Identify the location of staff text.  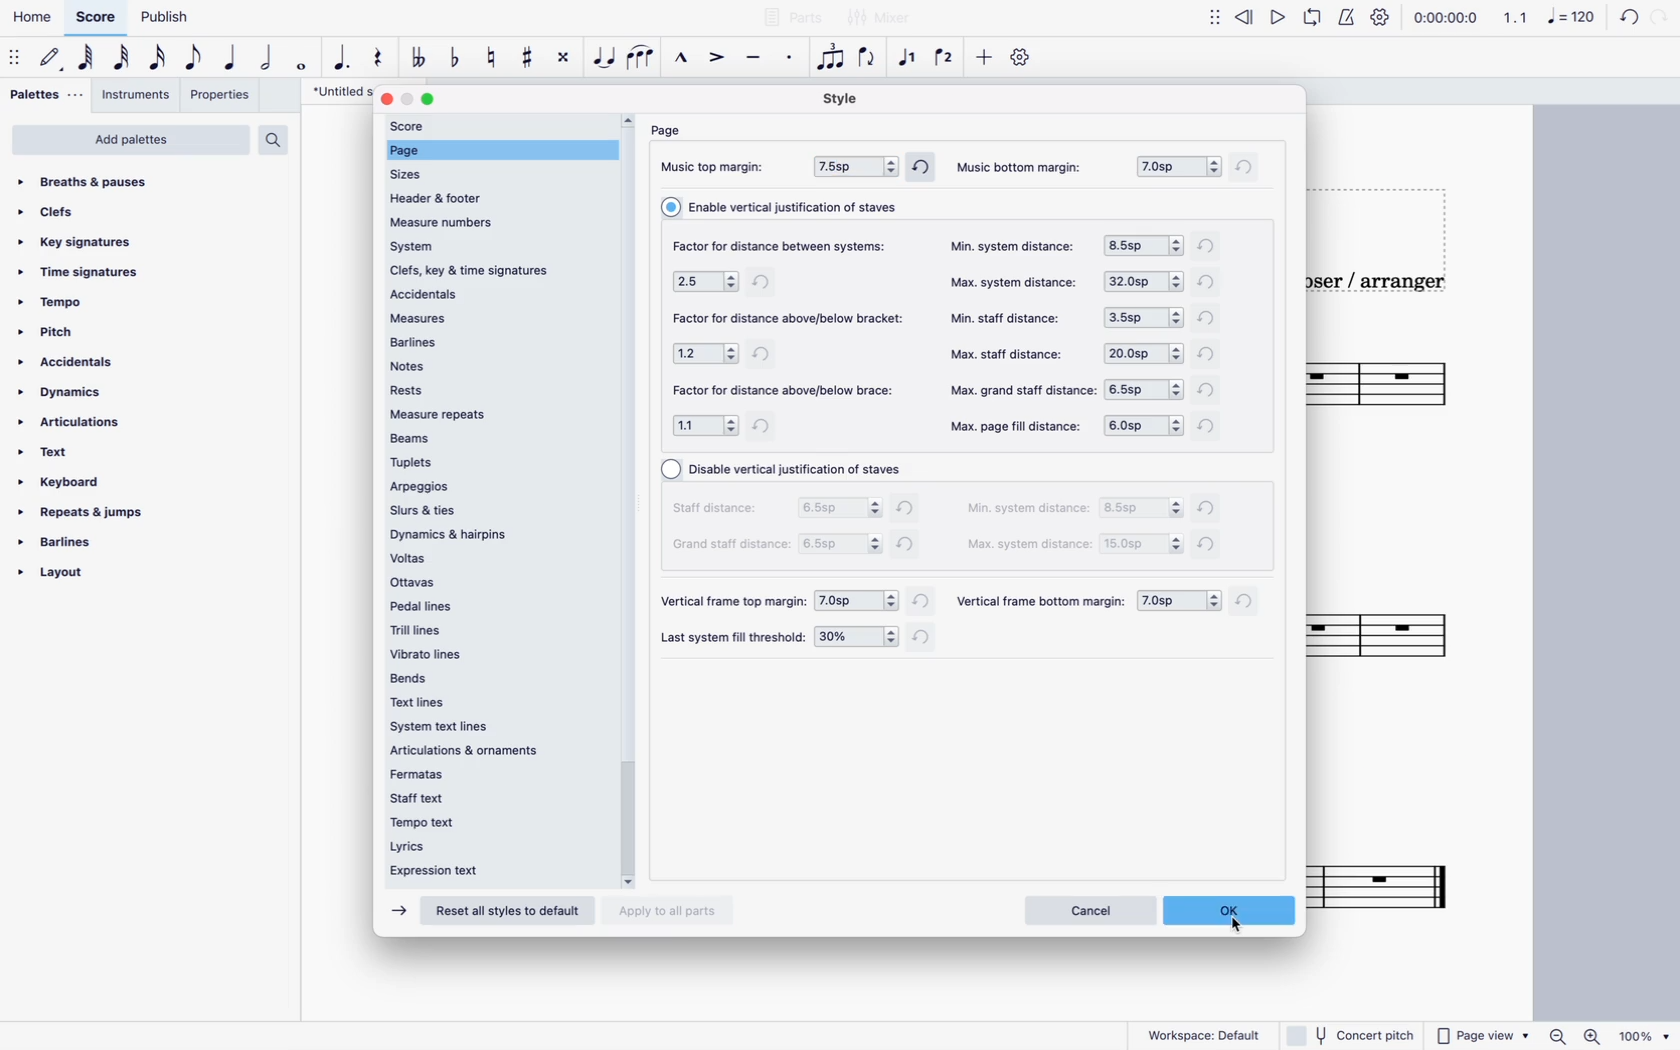
(485, 796).